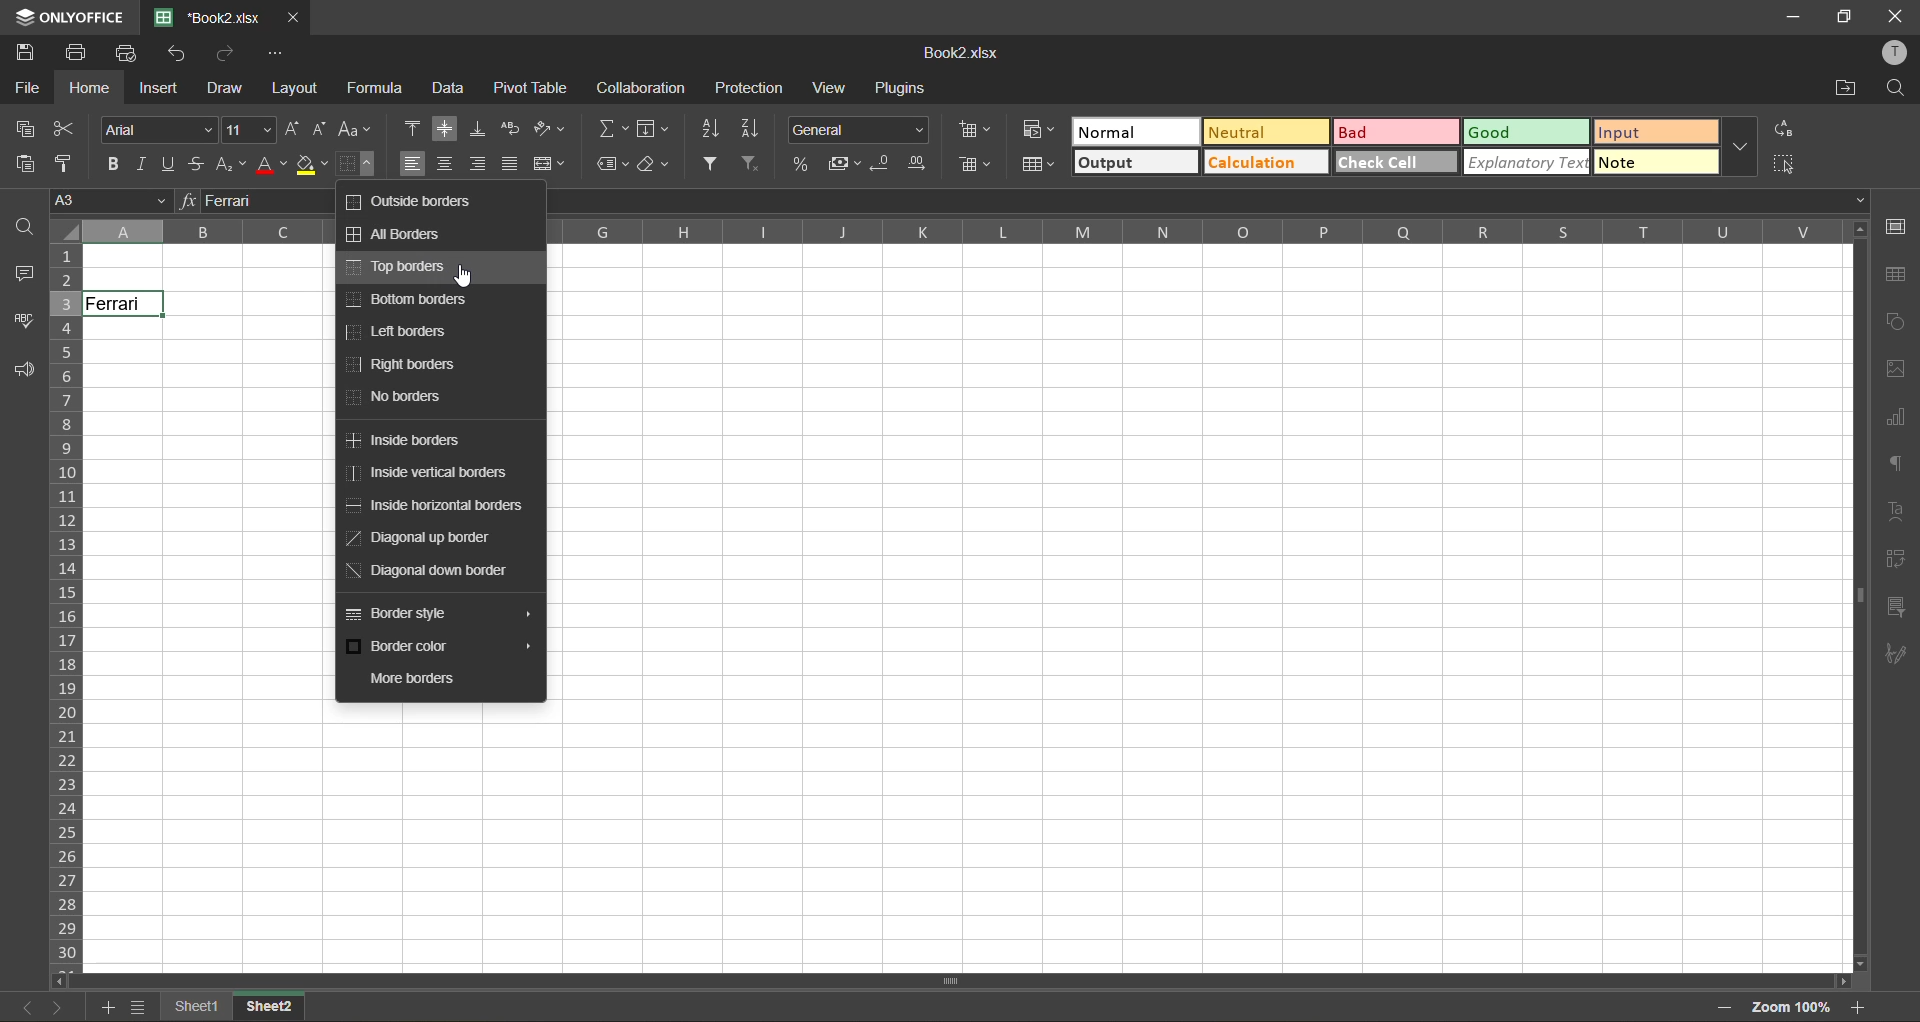 This screenshot has height=1022, width=1920. What do you see at coordinates (1657, 161) in the screenshot?
I see `note` at bounding box center [1657, 161].